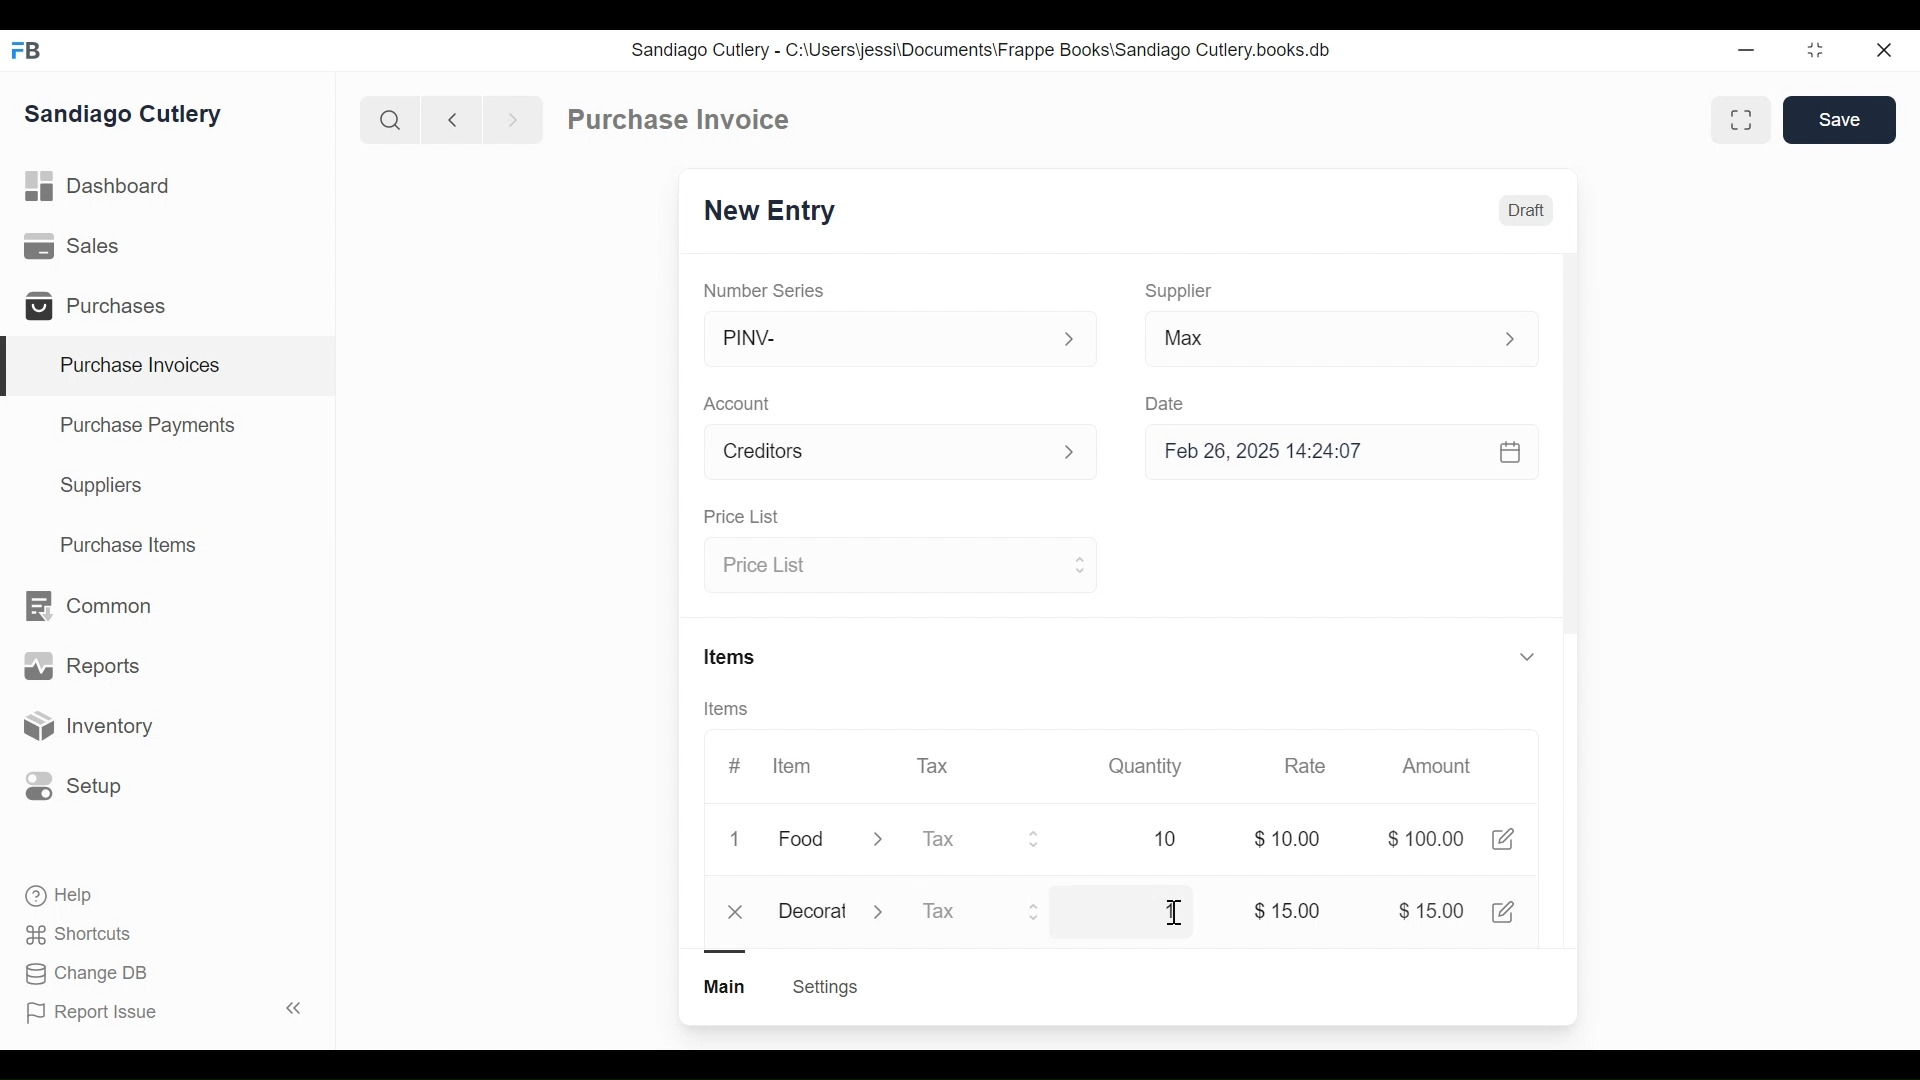 This screenshot has width=1920, height=1080. I want to click on 1, so click(740, 840).